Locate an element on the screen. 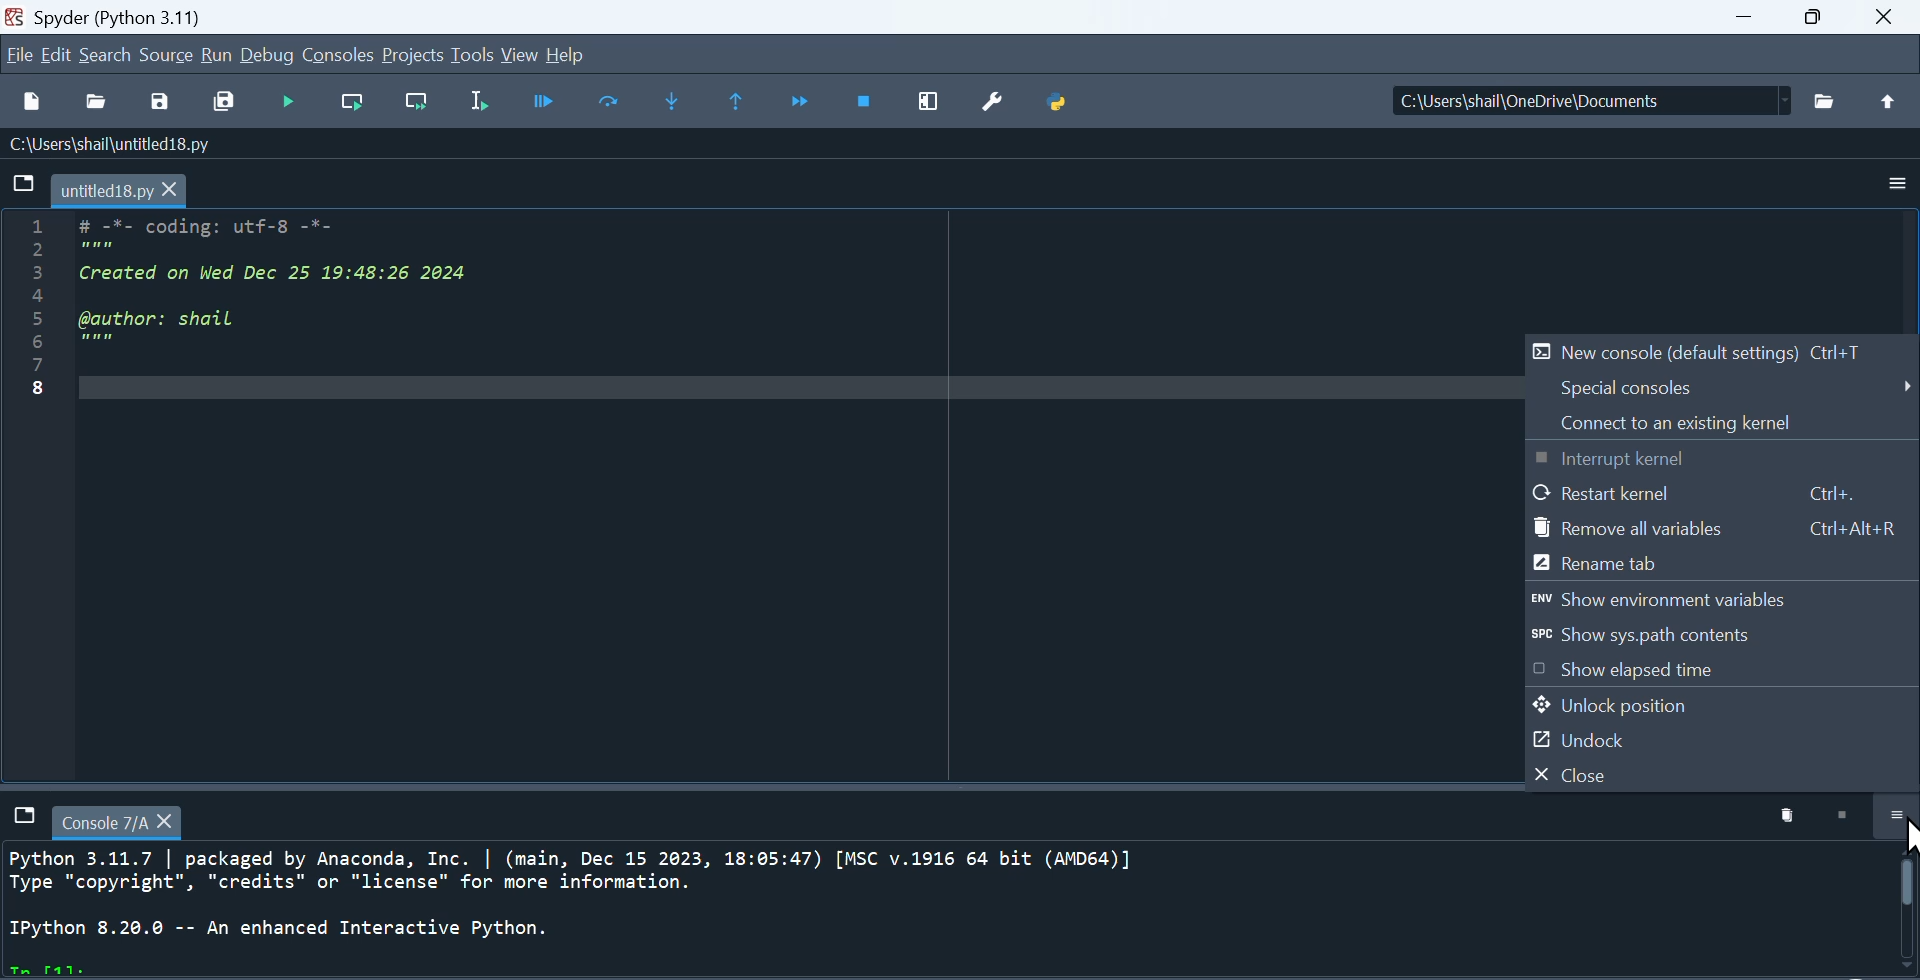 This screenshot has height=980, width=1920. projects is located at coordinates (408, 54).